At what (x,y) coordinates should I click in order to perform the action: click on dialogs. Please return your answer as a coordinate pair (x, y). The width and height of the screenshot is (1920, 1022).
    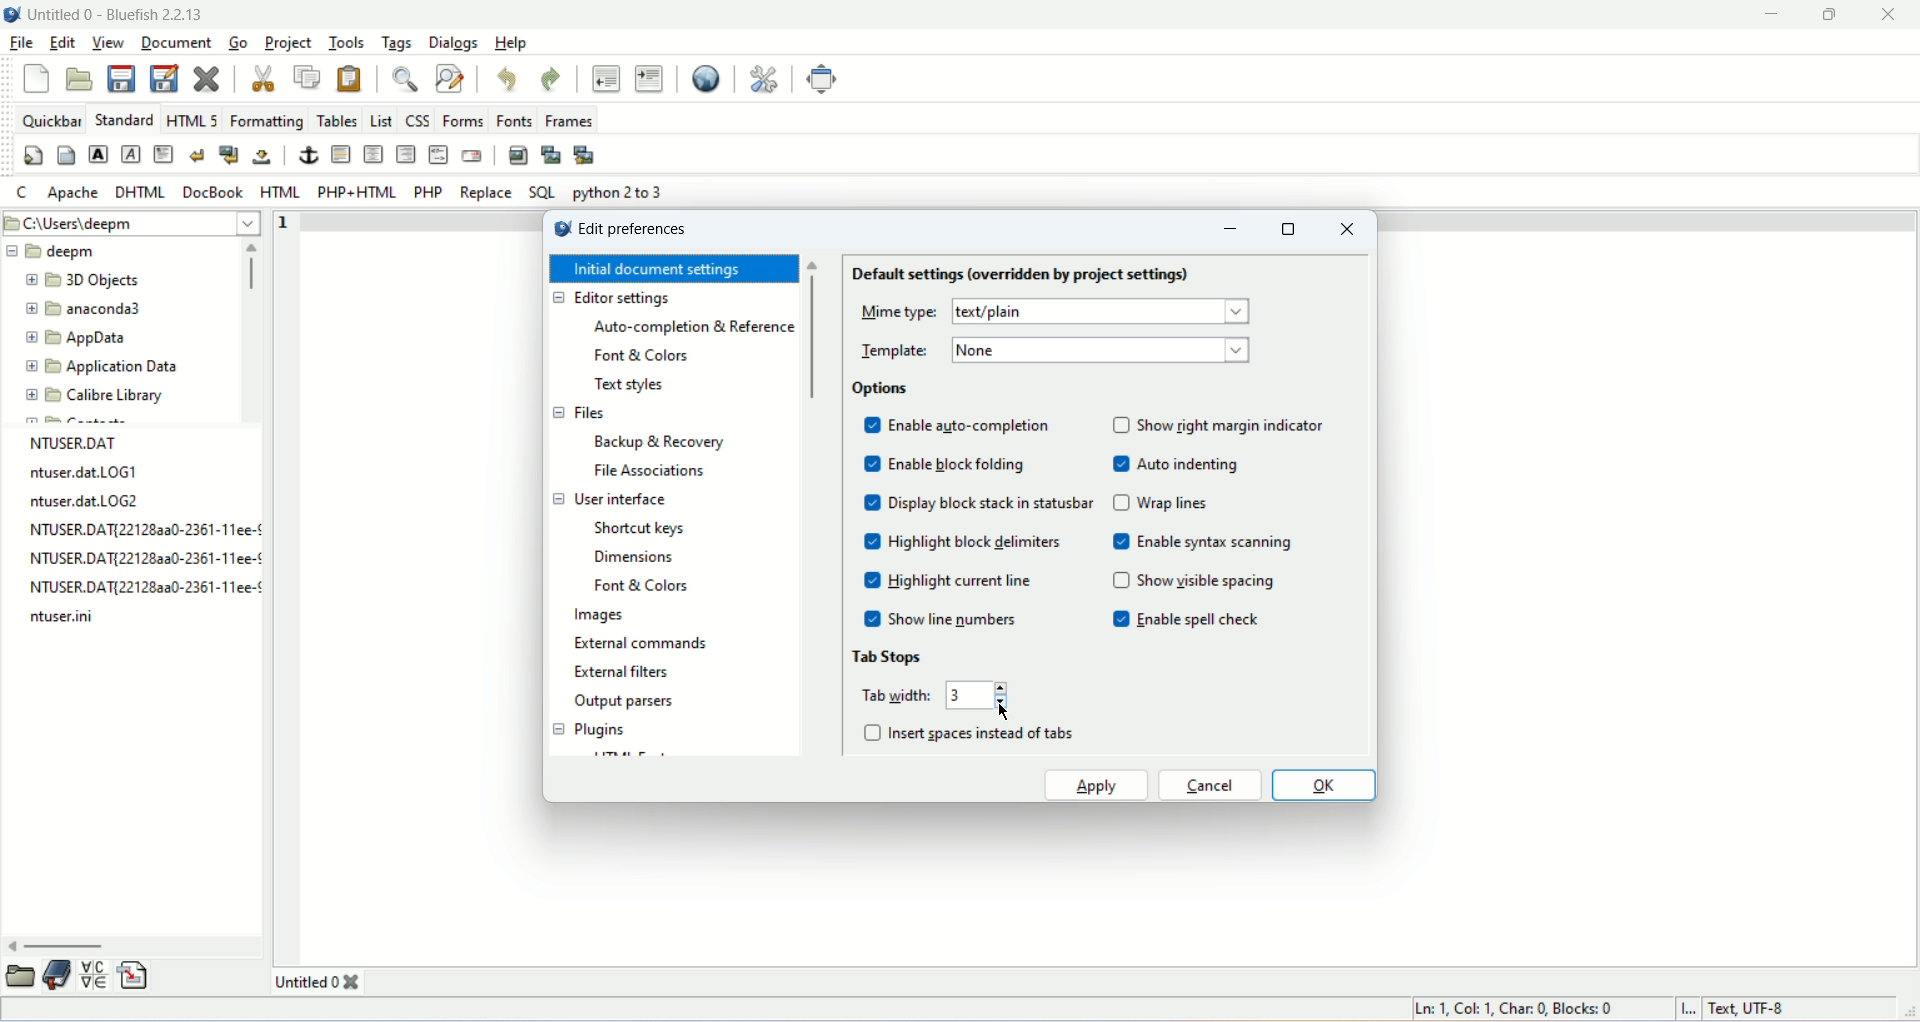
    Looking at the image, I should click on (455, 42).